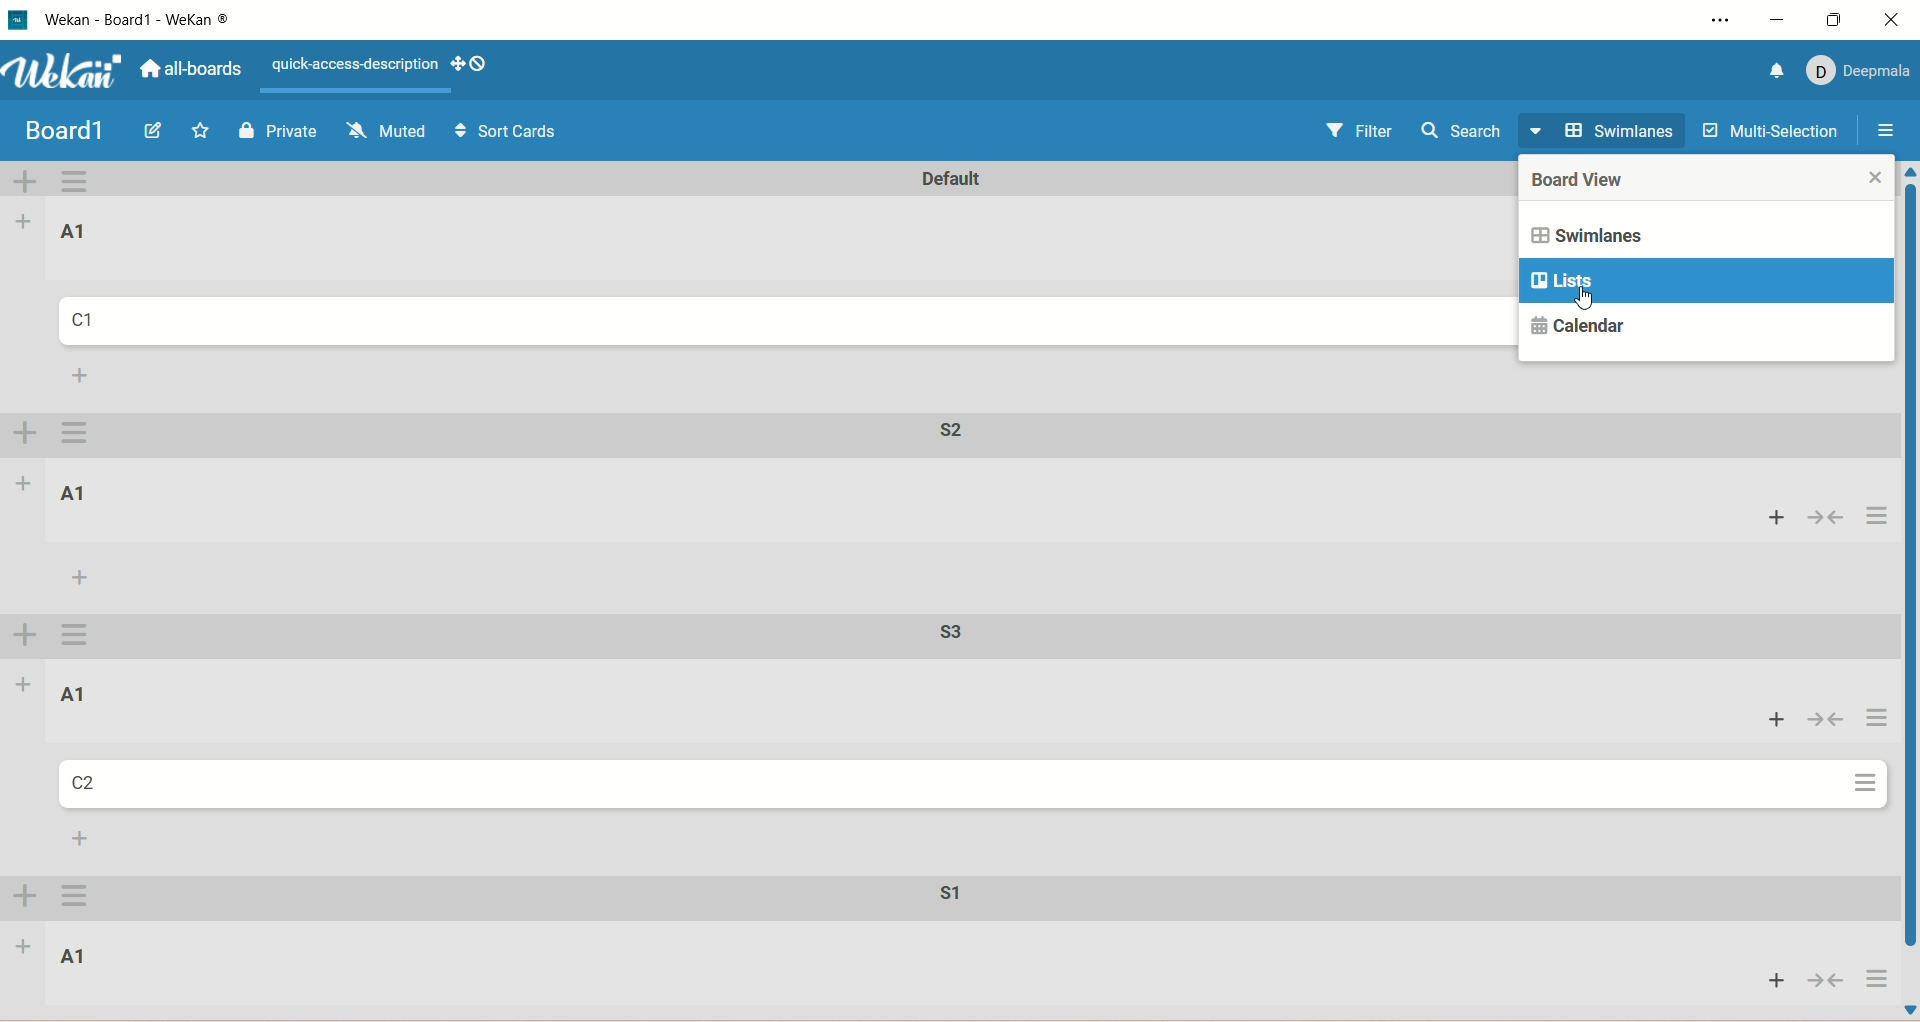 The width and height of the screenshot is (1920, 1022). I want to click on swinlane title, so click(958, 636).